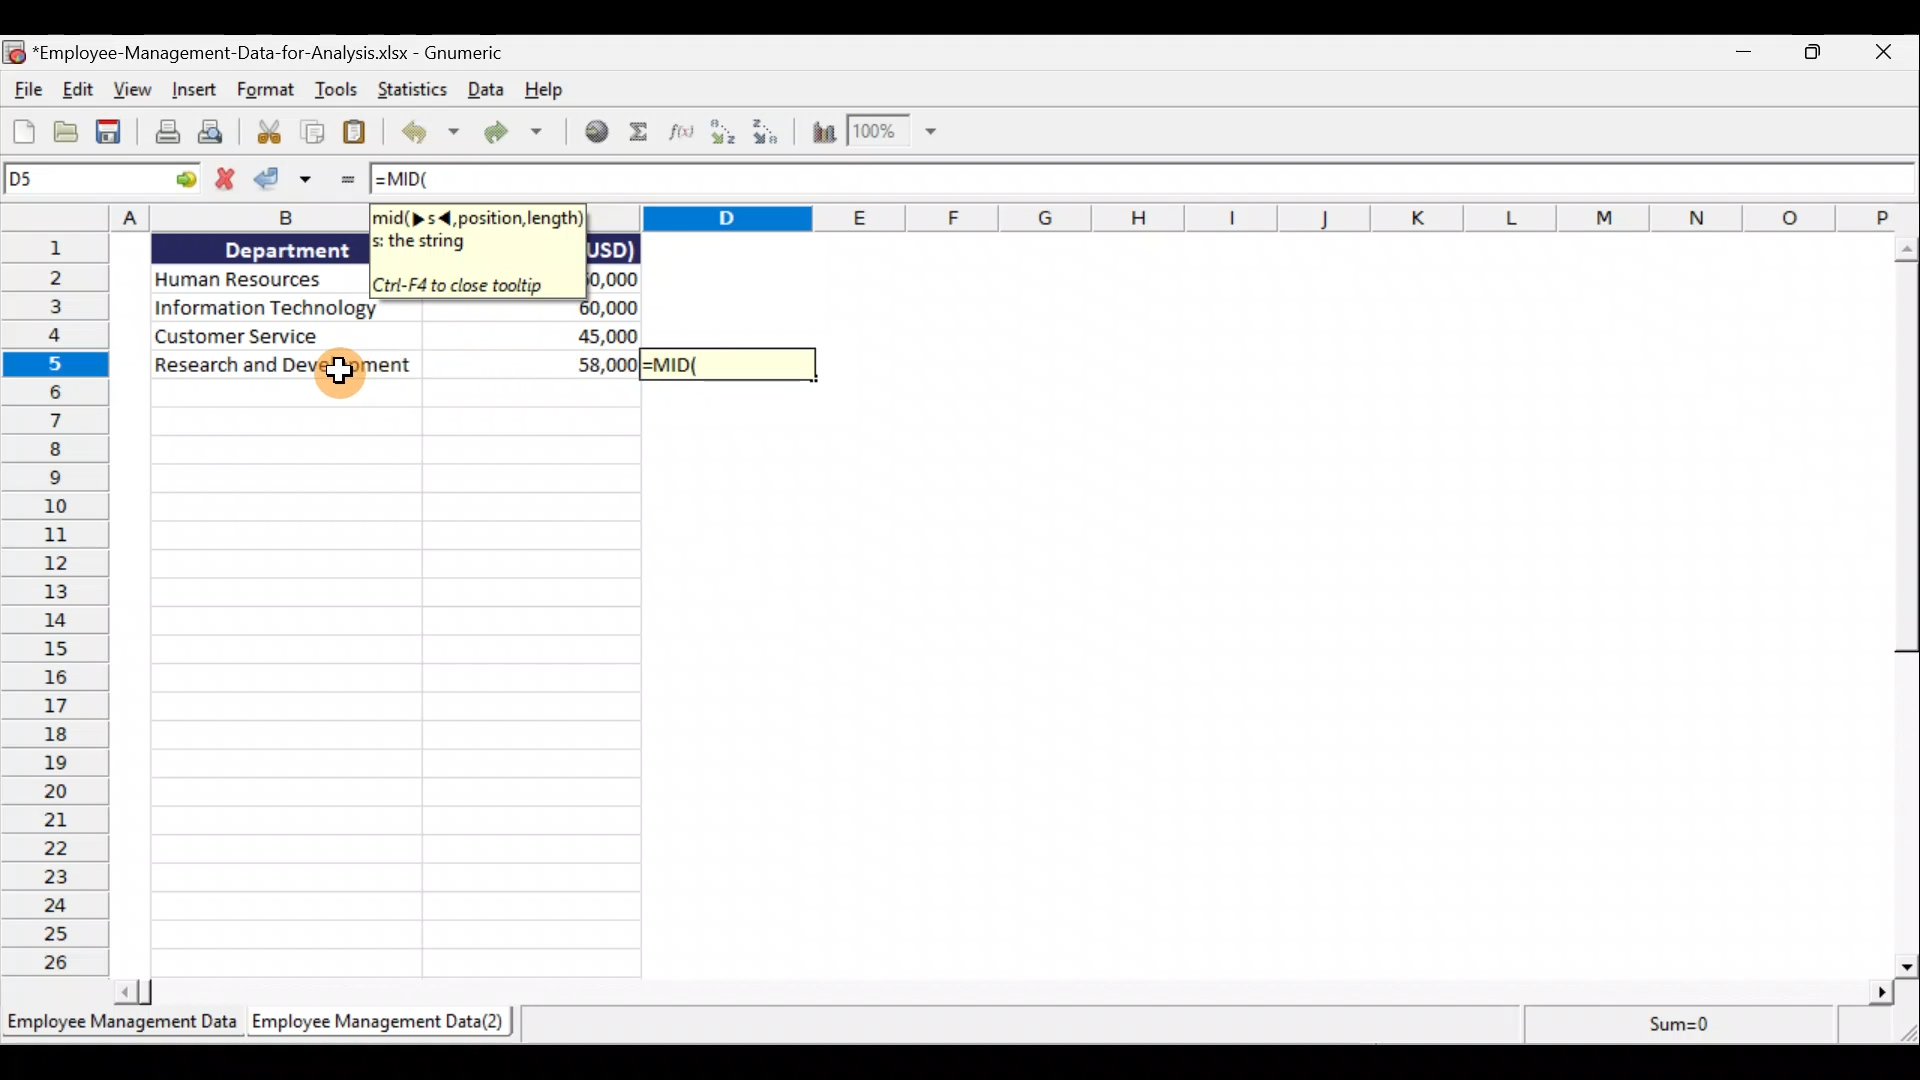  What do you see at coordinates (775, 136) in the screenshot?
I see `Sort descending` at bounding box center [775, 136].